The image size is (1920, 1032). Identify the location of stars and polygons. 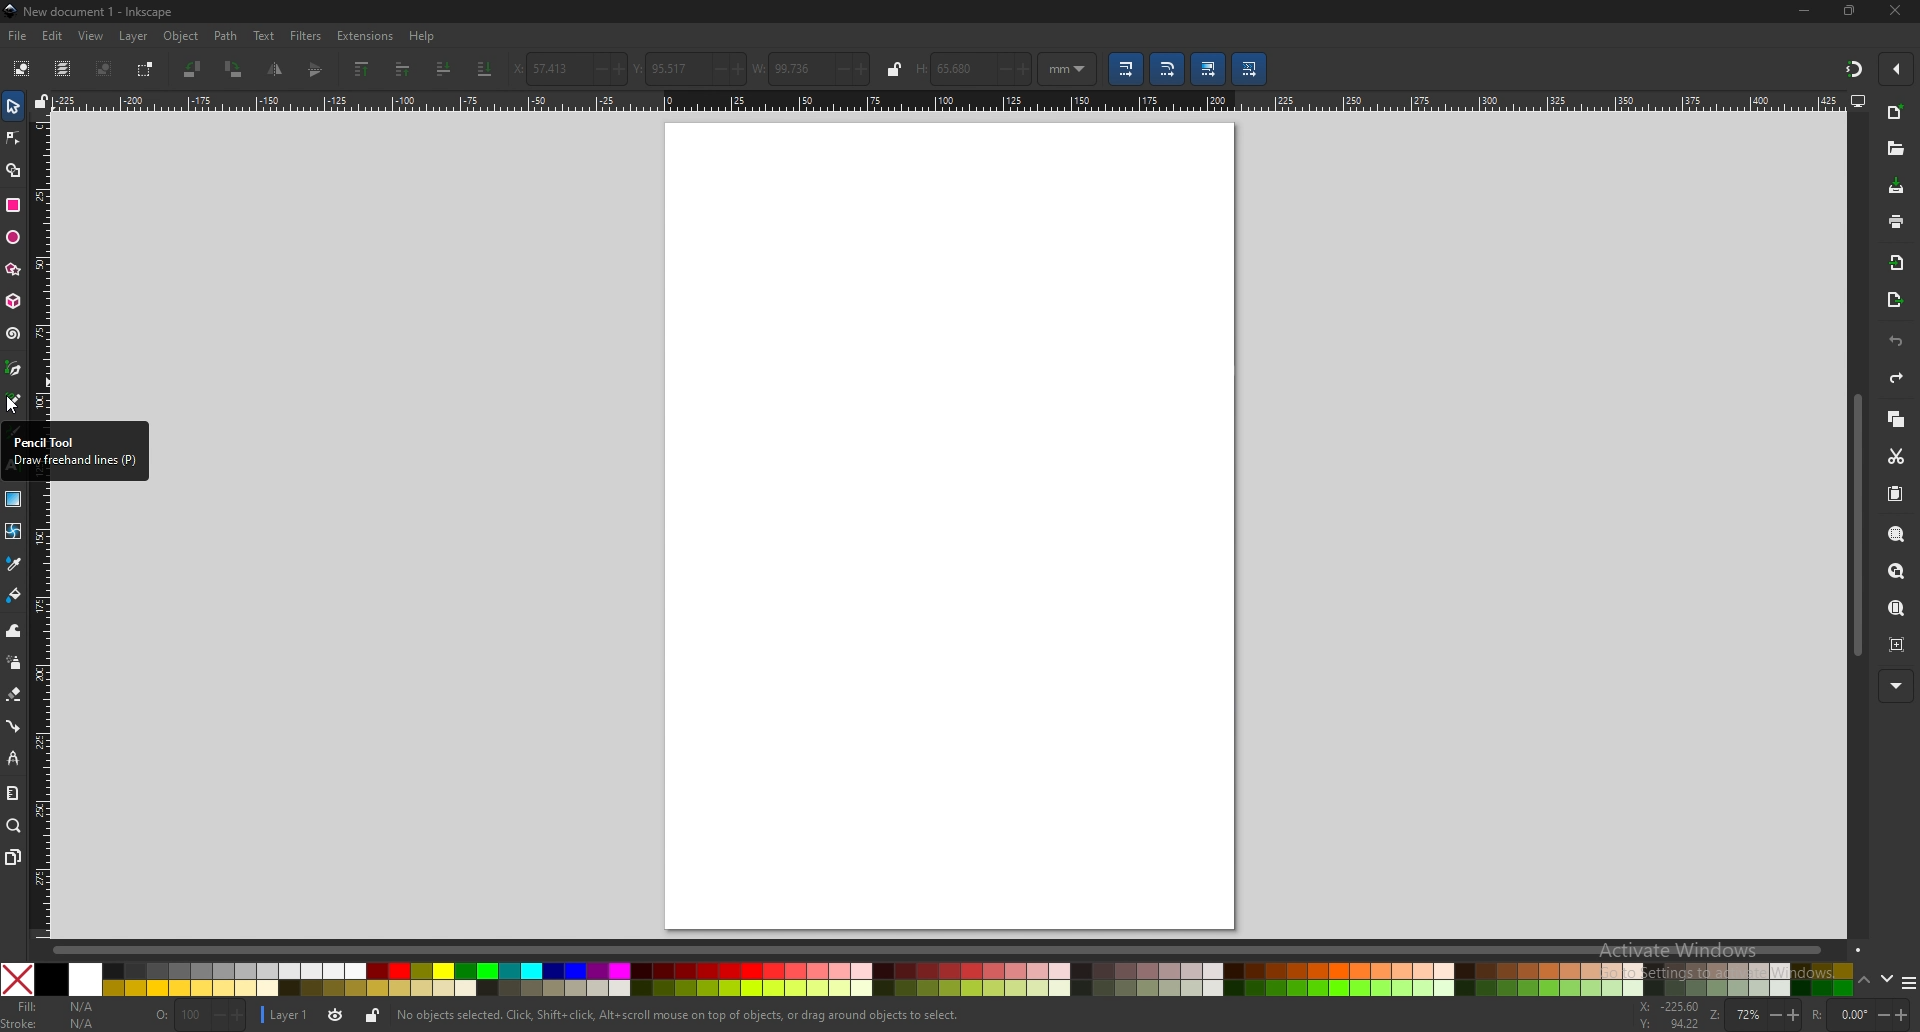
(13, 269).